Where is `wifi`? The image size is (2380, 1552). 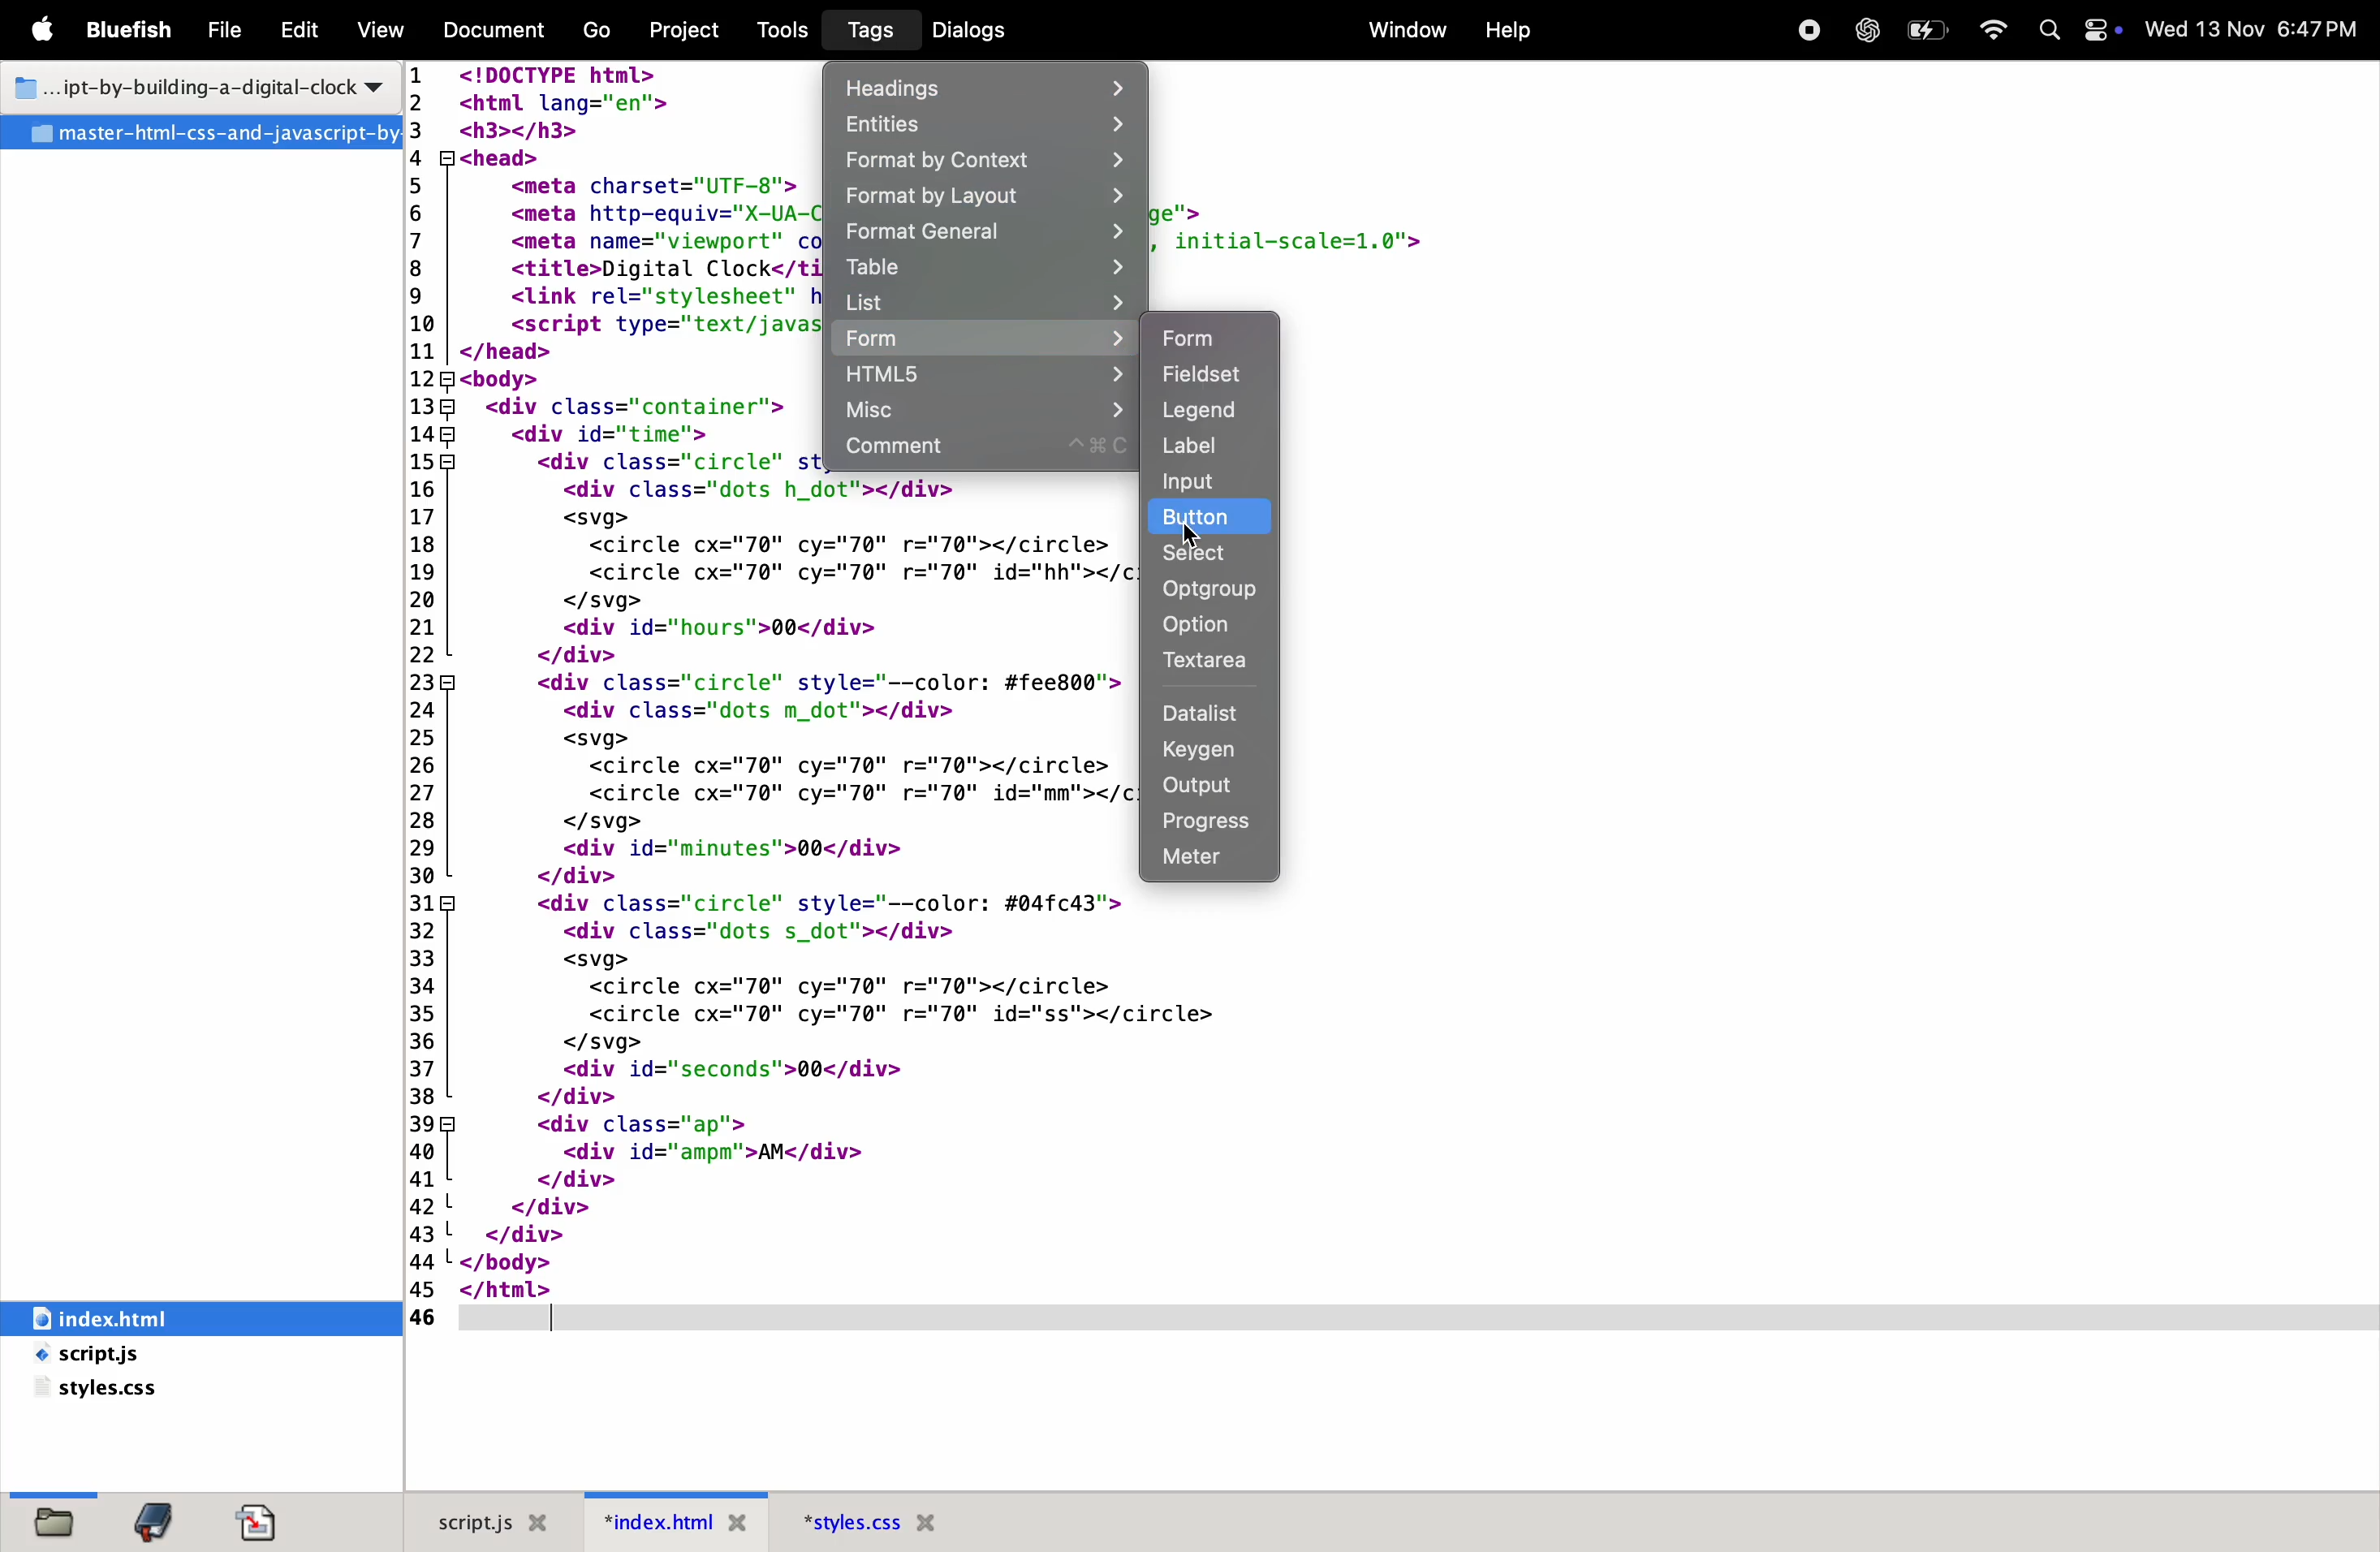 wifi is located at coordinates (2000, 25).